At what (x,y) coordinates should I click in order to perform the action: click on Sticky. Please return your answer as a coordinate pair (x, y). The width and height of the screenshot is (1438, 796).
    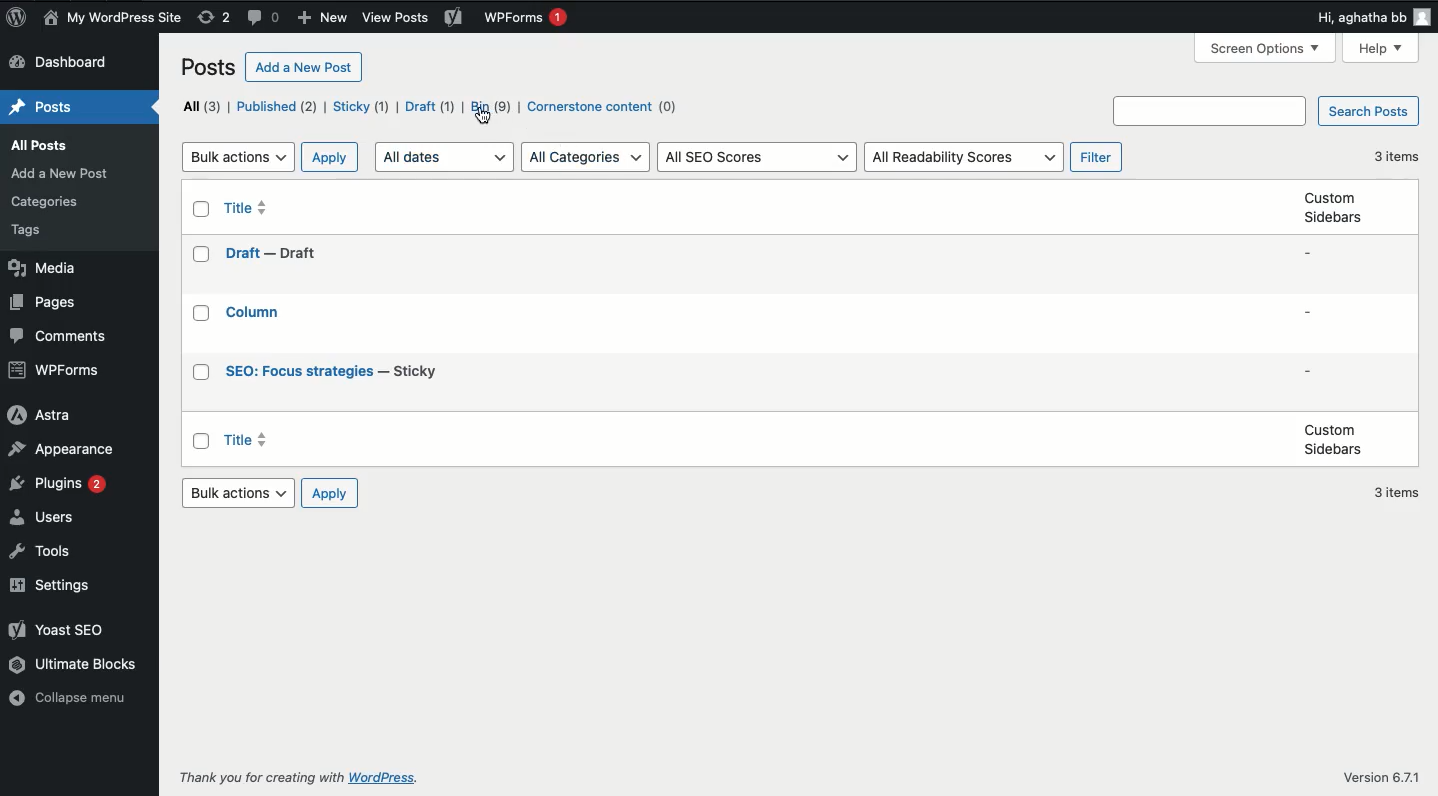
    Looking at the image, I should click on (359, 107).